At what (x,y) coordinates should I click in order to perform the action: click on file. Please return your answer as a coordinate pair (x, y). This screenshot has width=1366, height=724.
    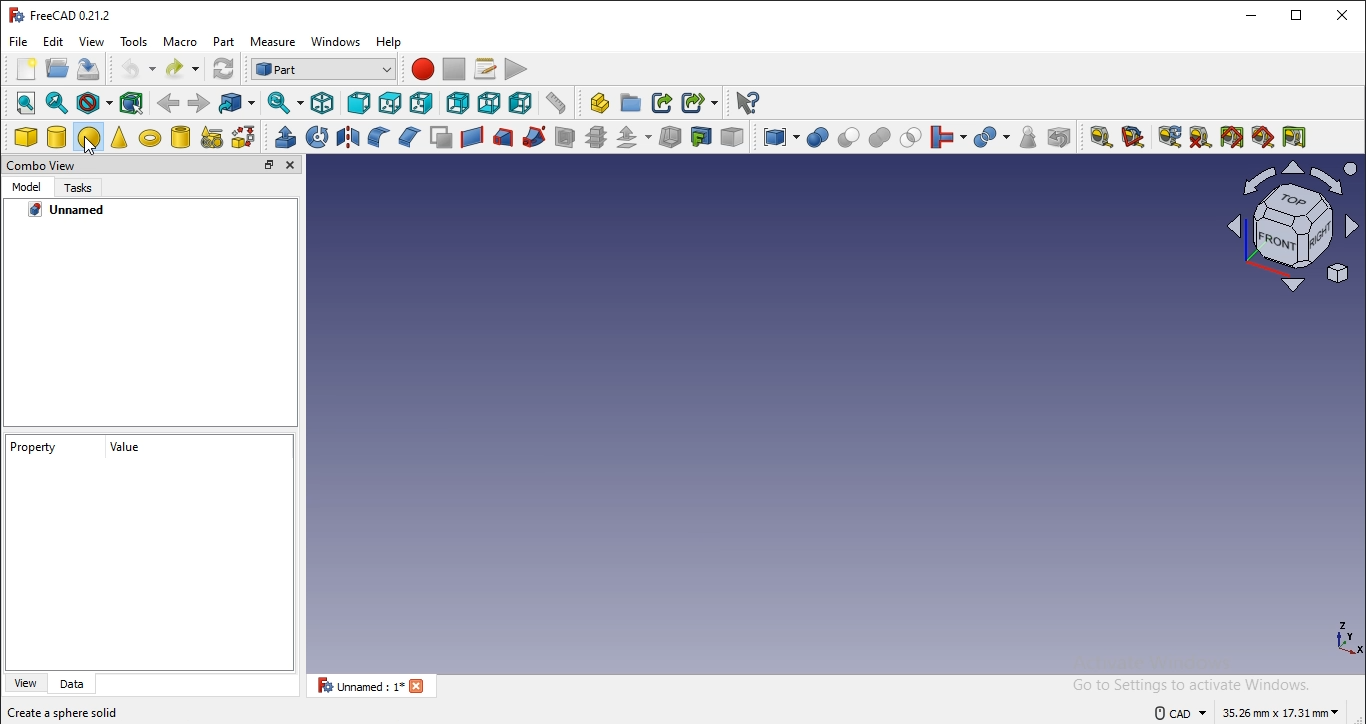
    Looking at the image, I should click on (20, 43).